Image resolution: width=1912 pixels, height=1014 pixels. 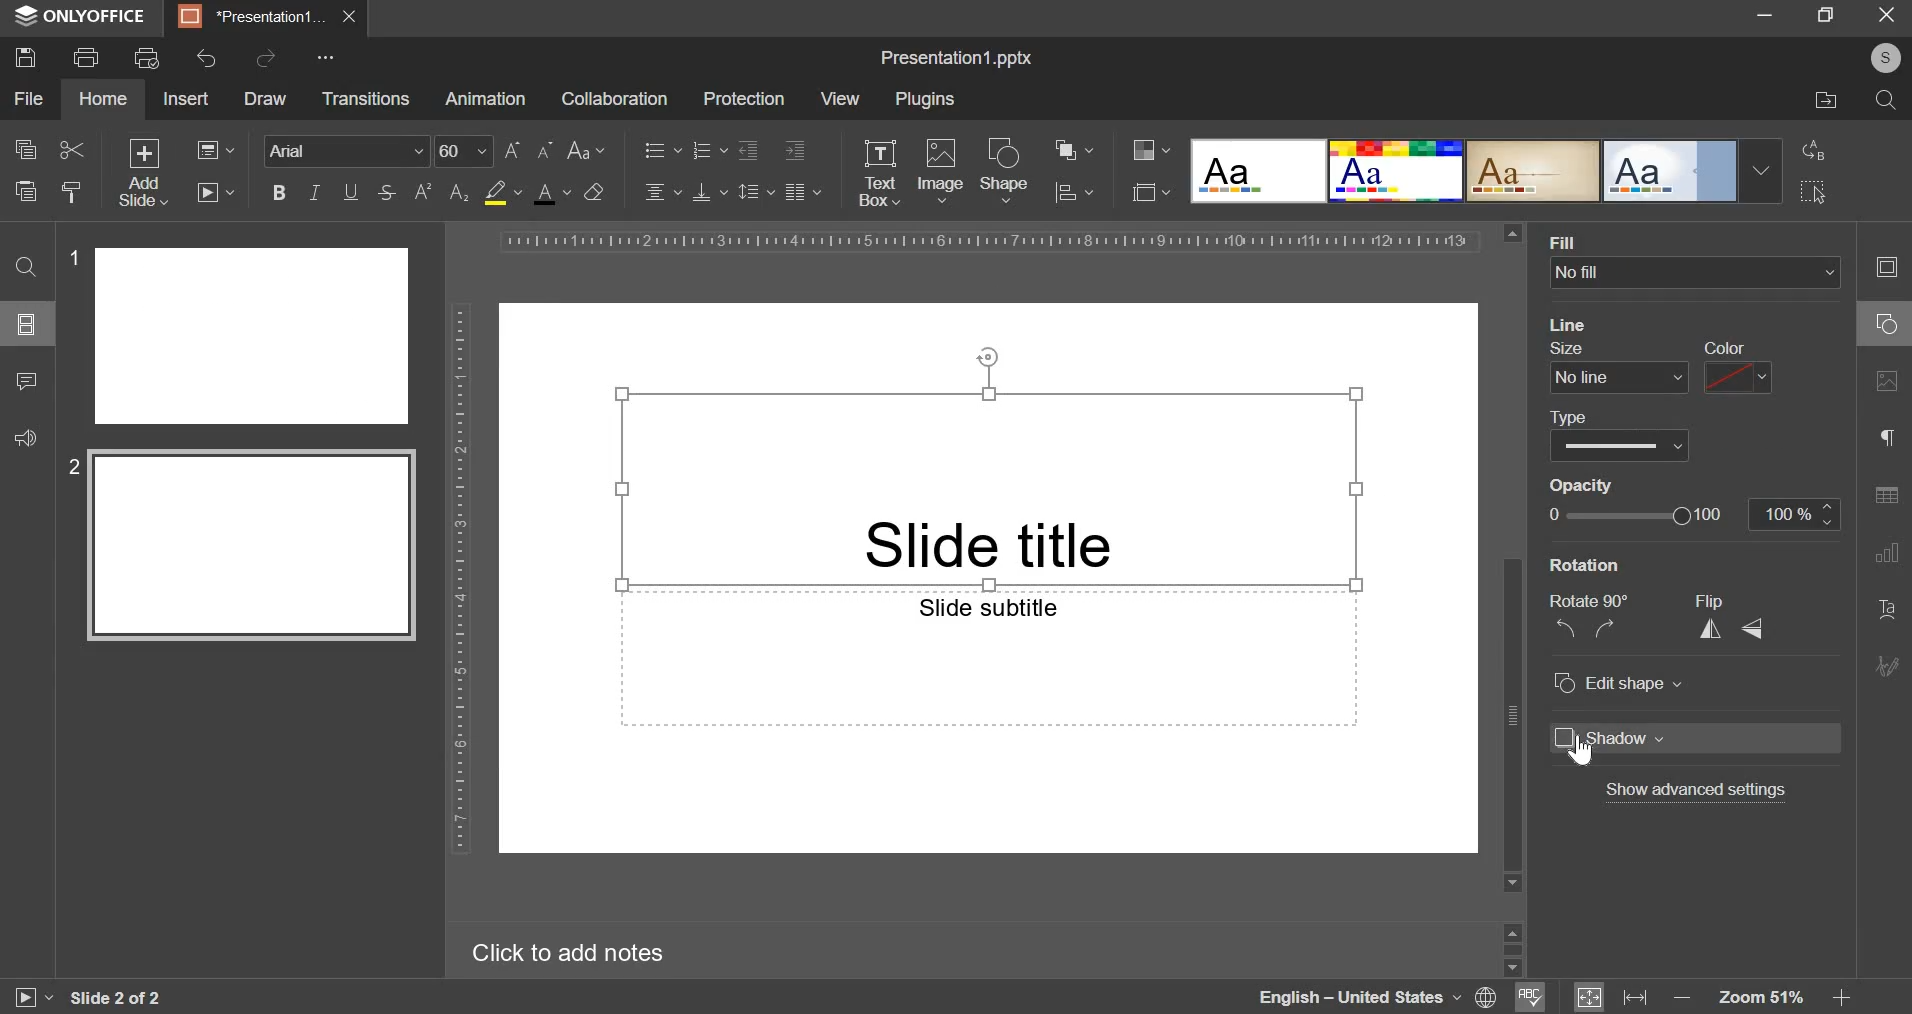 I want to click on view, so click(x=839, y=98).